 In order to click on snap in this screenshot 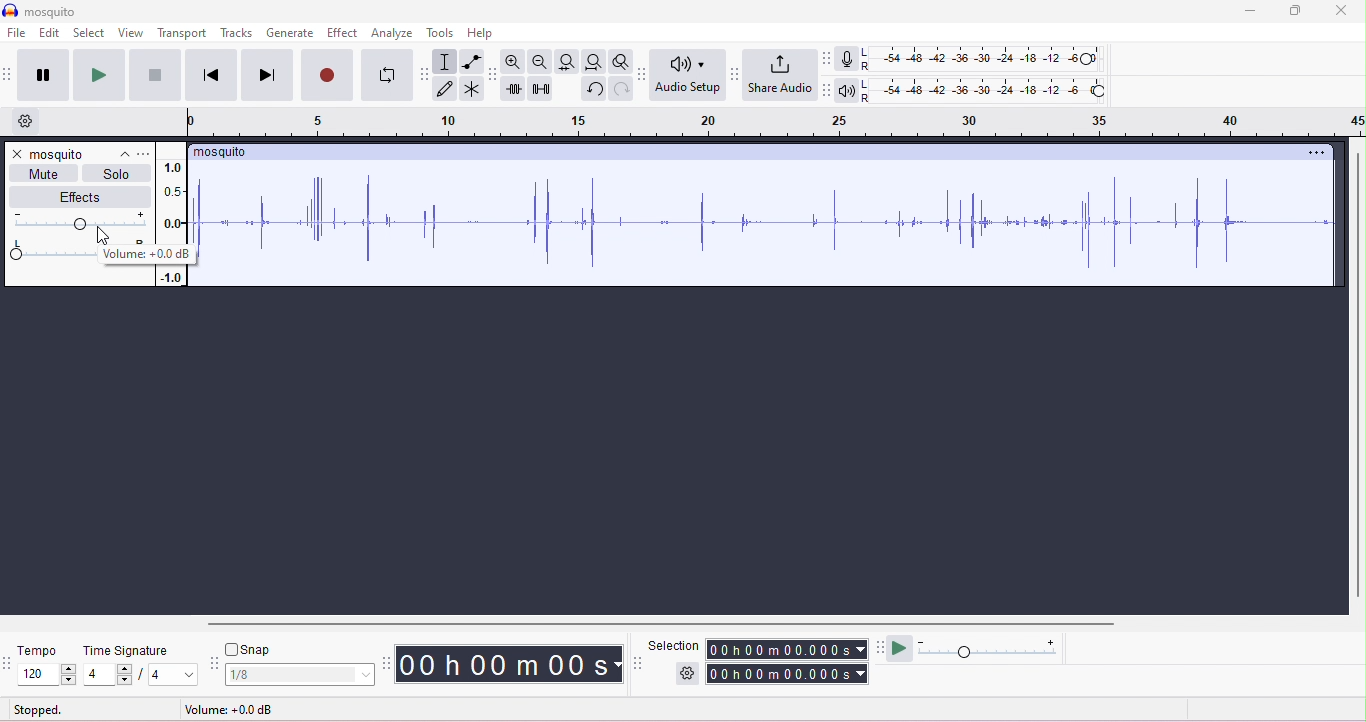, I will do `click(249, 650)`.